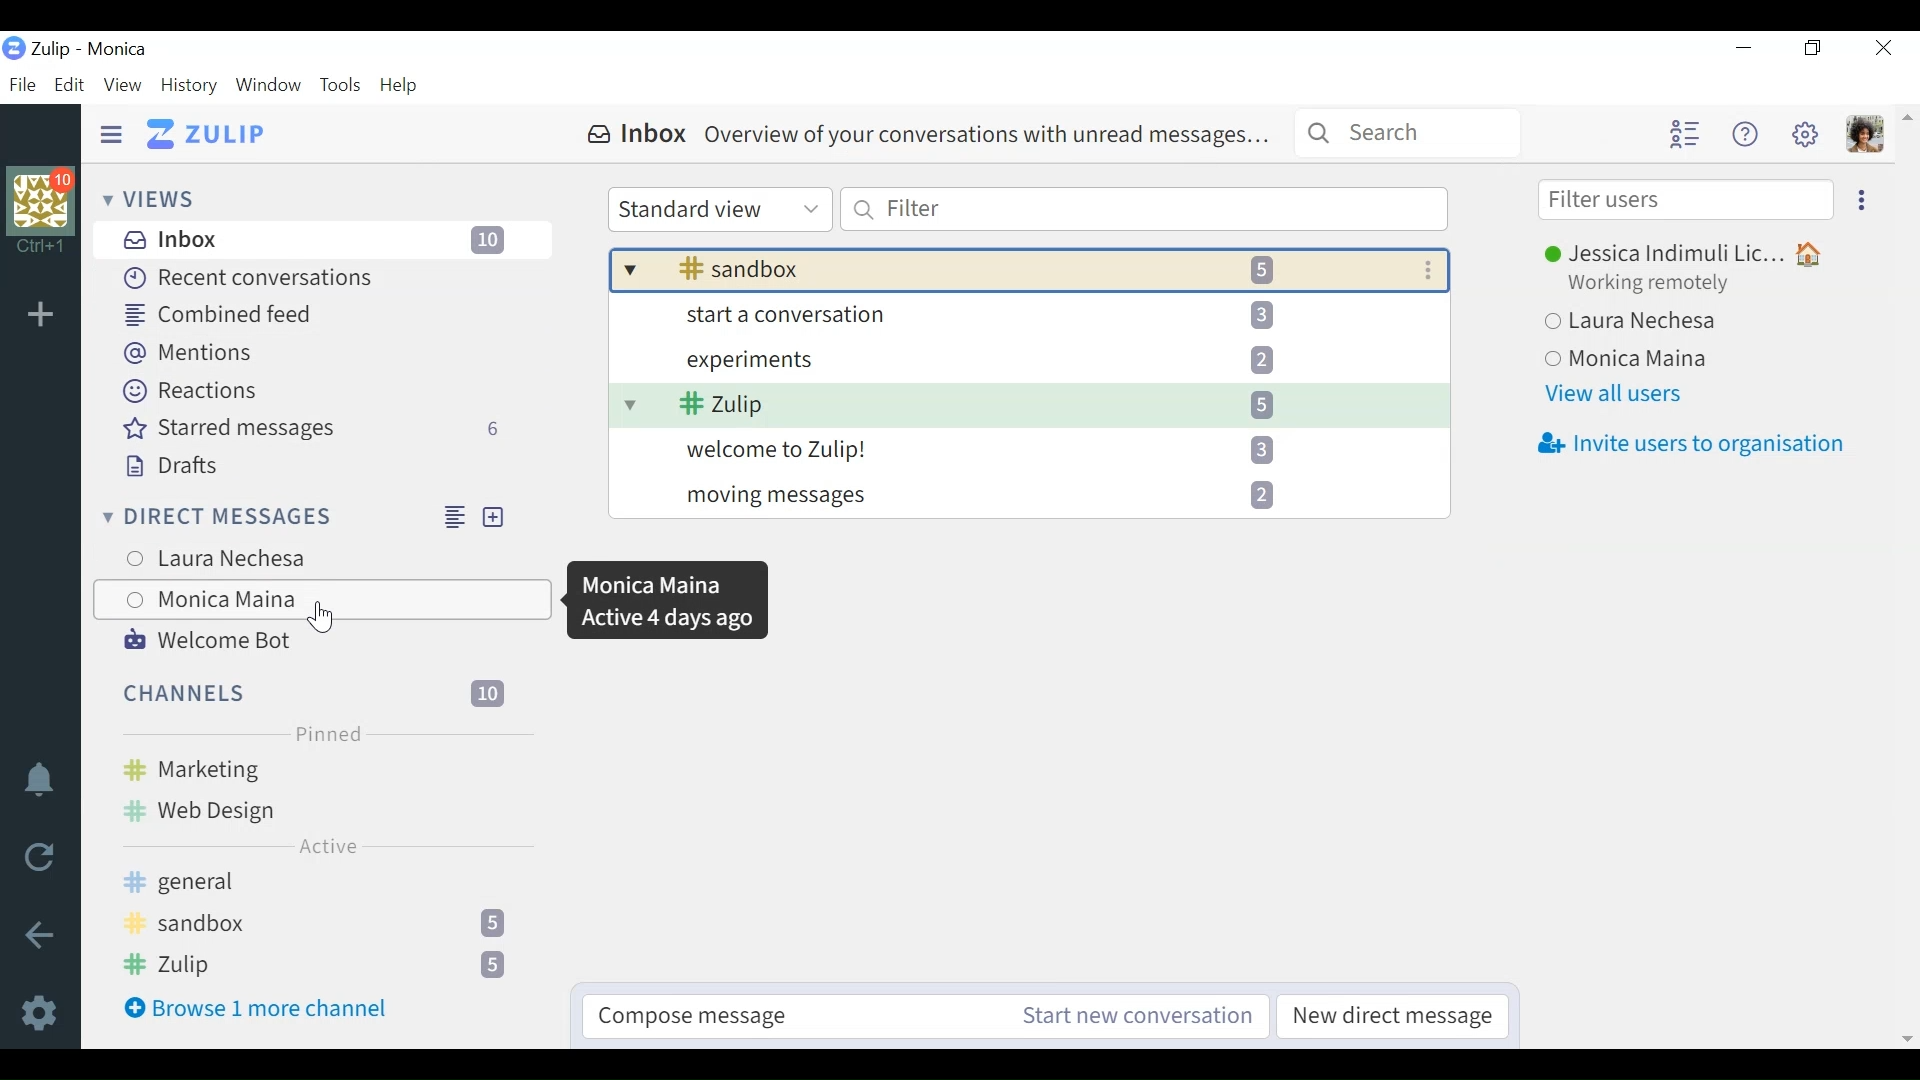  I want to click on Settings, so click(41, 1012).